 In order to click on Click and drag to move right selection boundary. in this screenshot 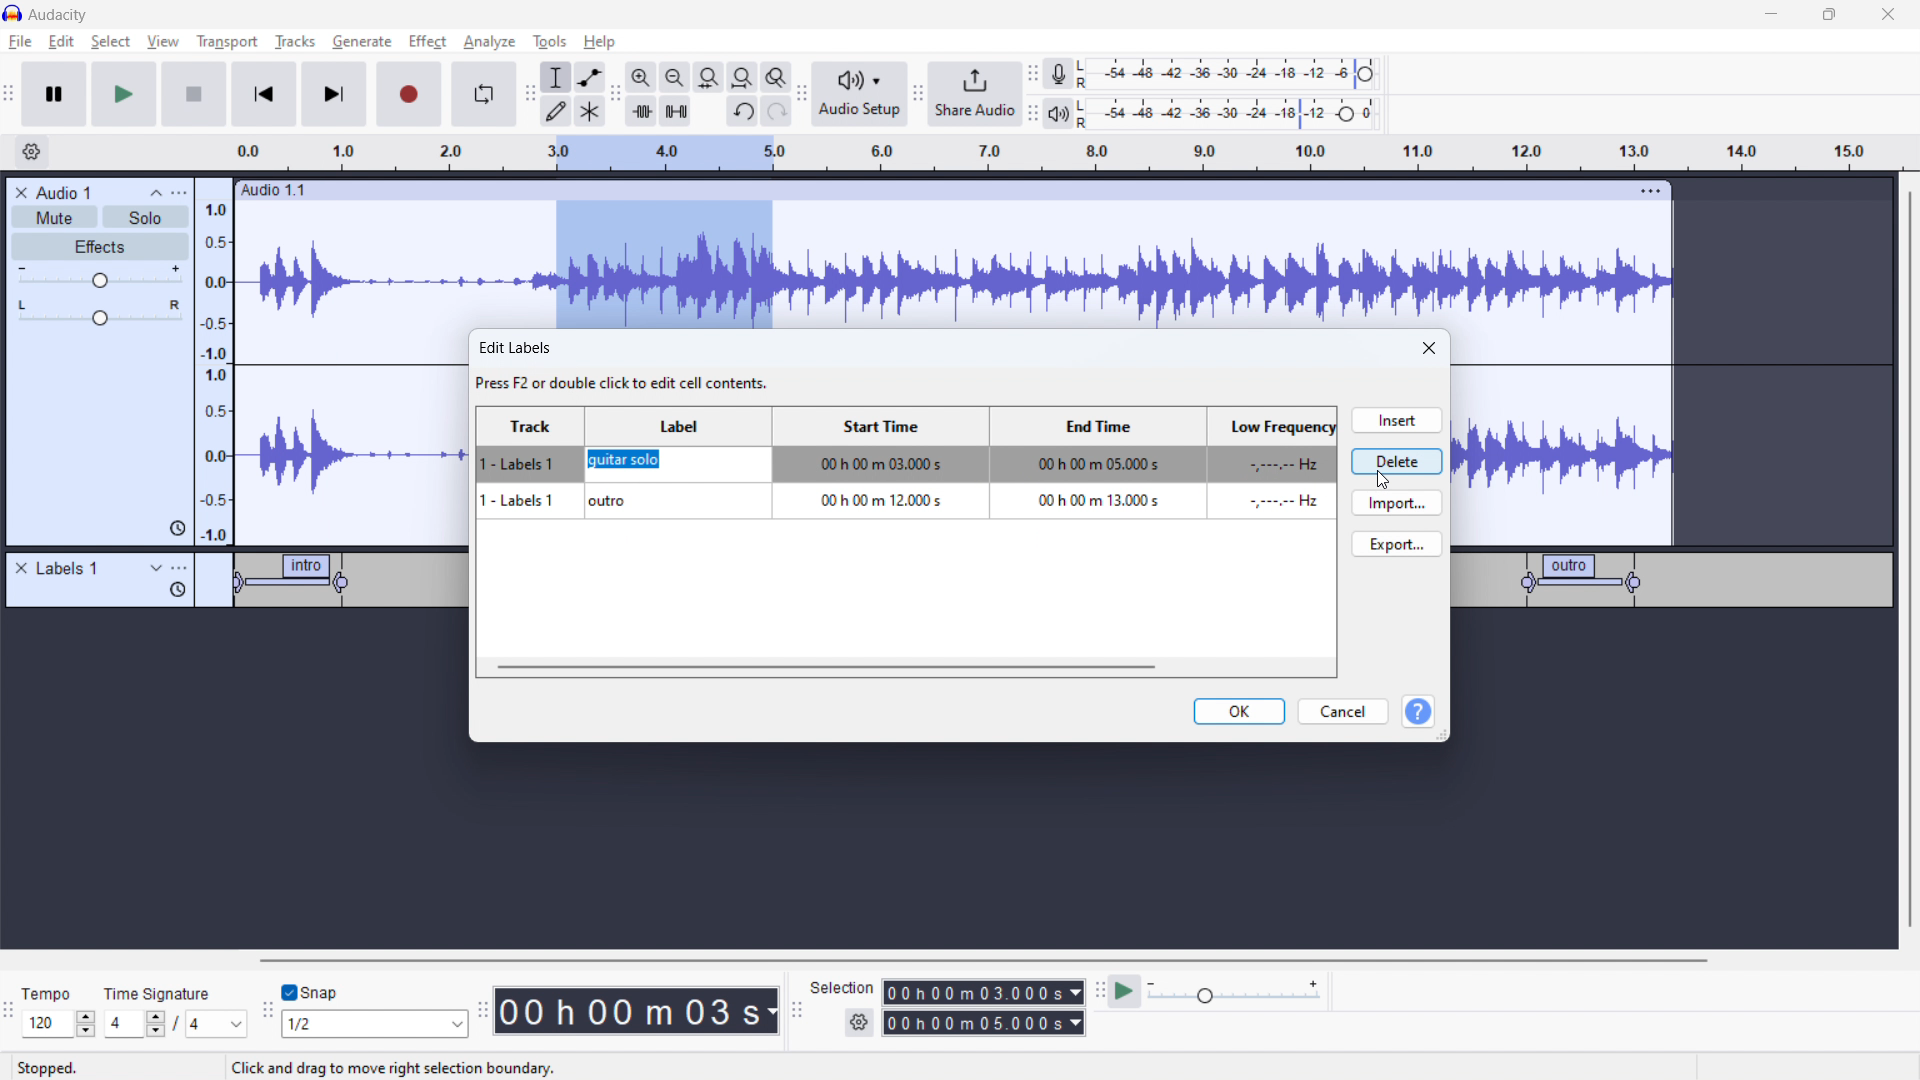, I will do `click(393, 1067)`.